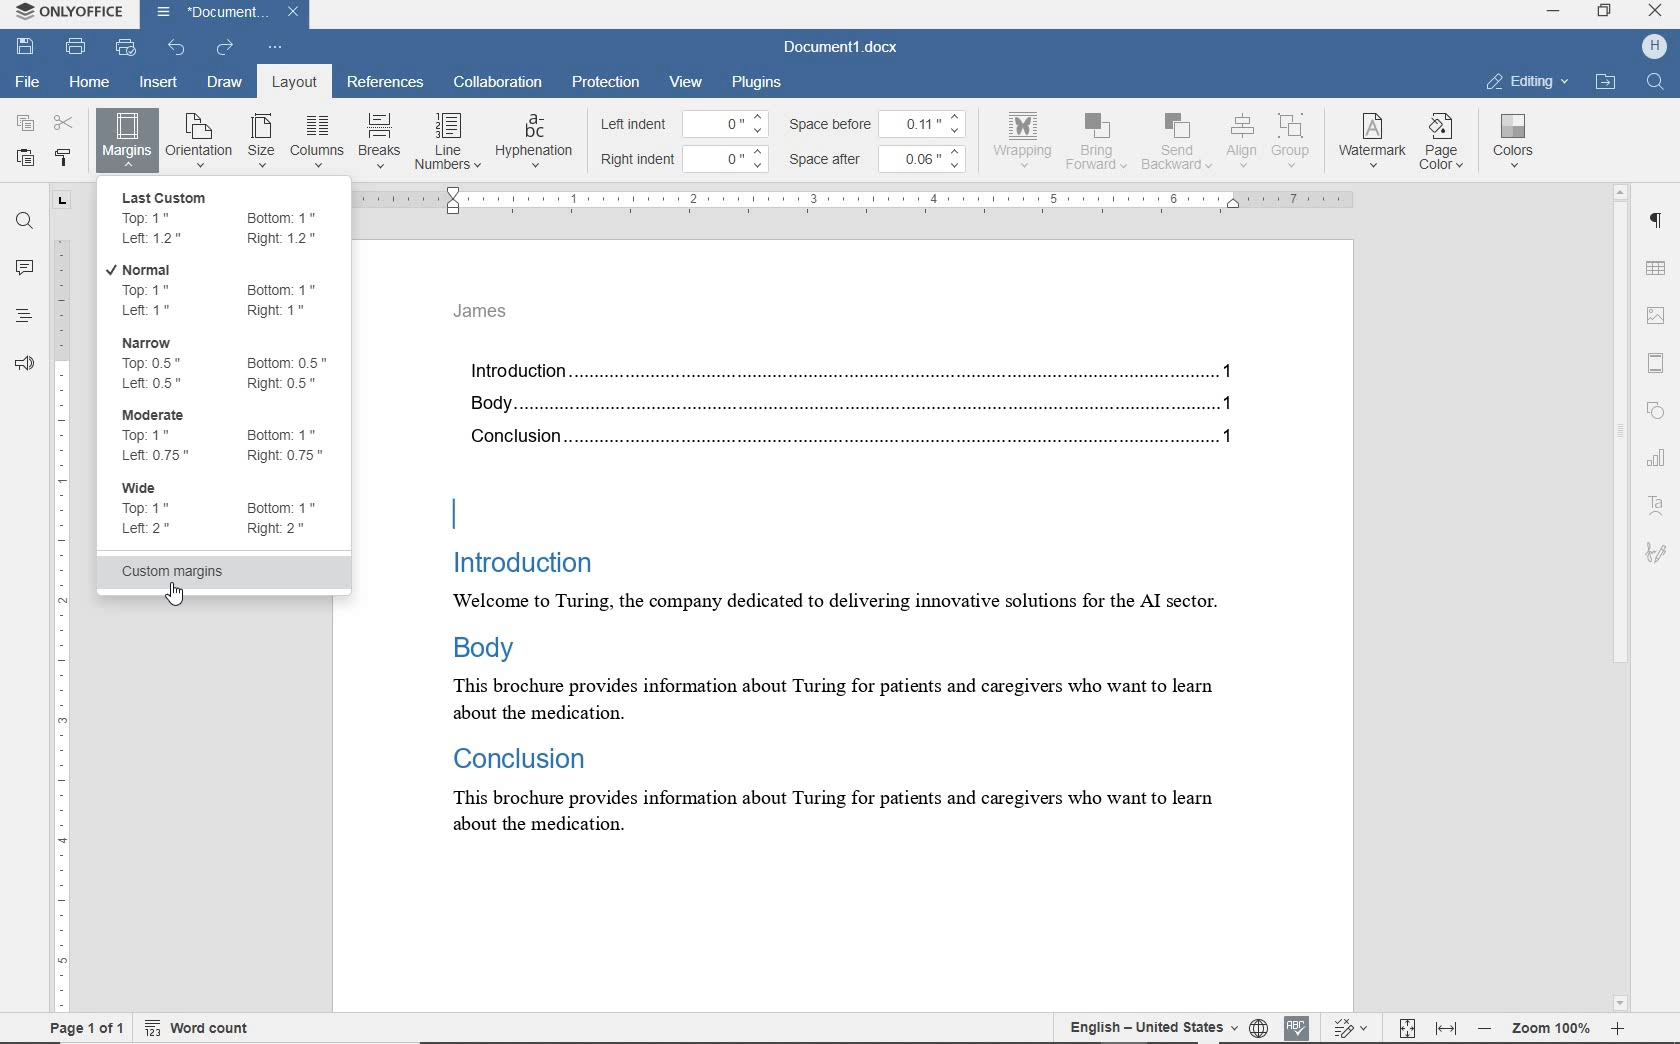 This screenshot has width=1680, height=1044. What do you see at coordinates (1258, 1025) in the screenshot?
I see `set document language` at bounding box center [1258, 1025].